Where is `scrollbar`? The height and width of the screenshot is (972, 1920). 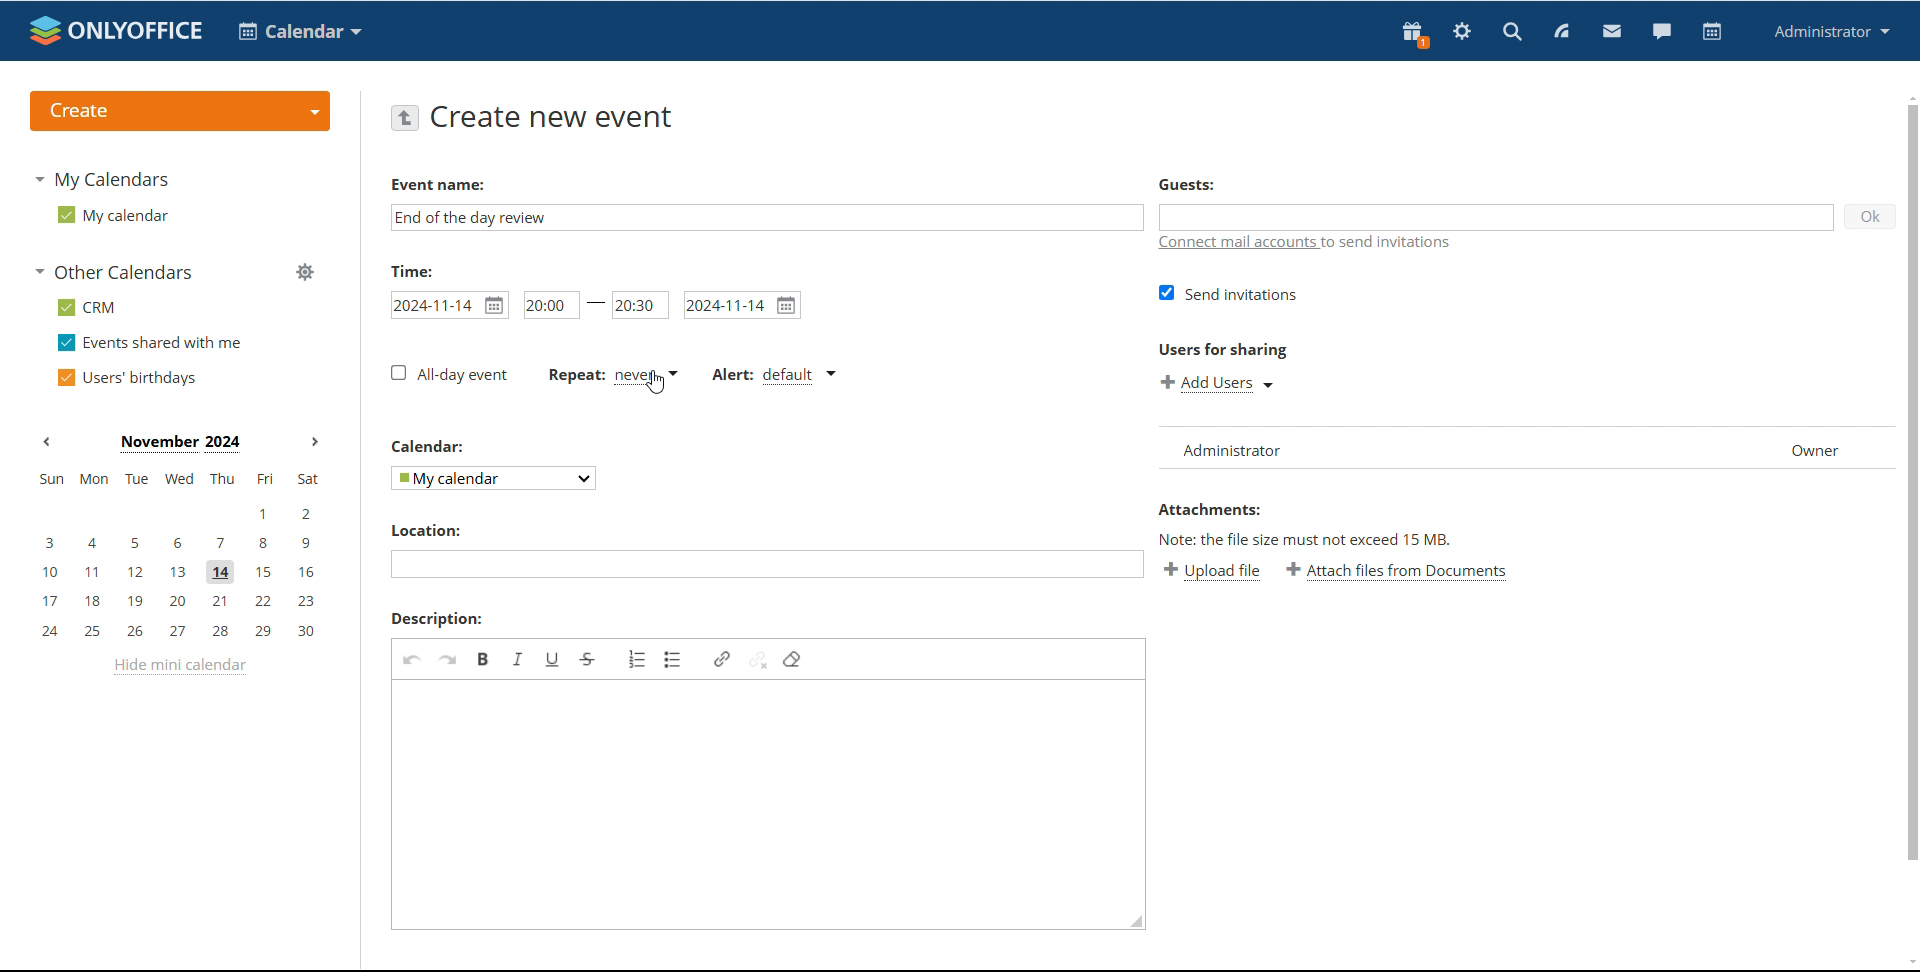
scrollbar is located at coordinates (1912, 482).